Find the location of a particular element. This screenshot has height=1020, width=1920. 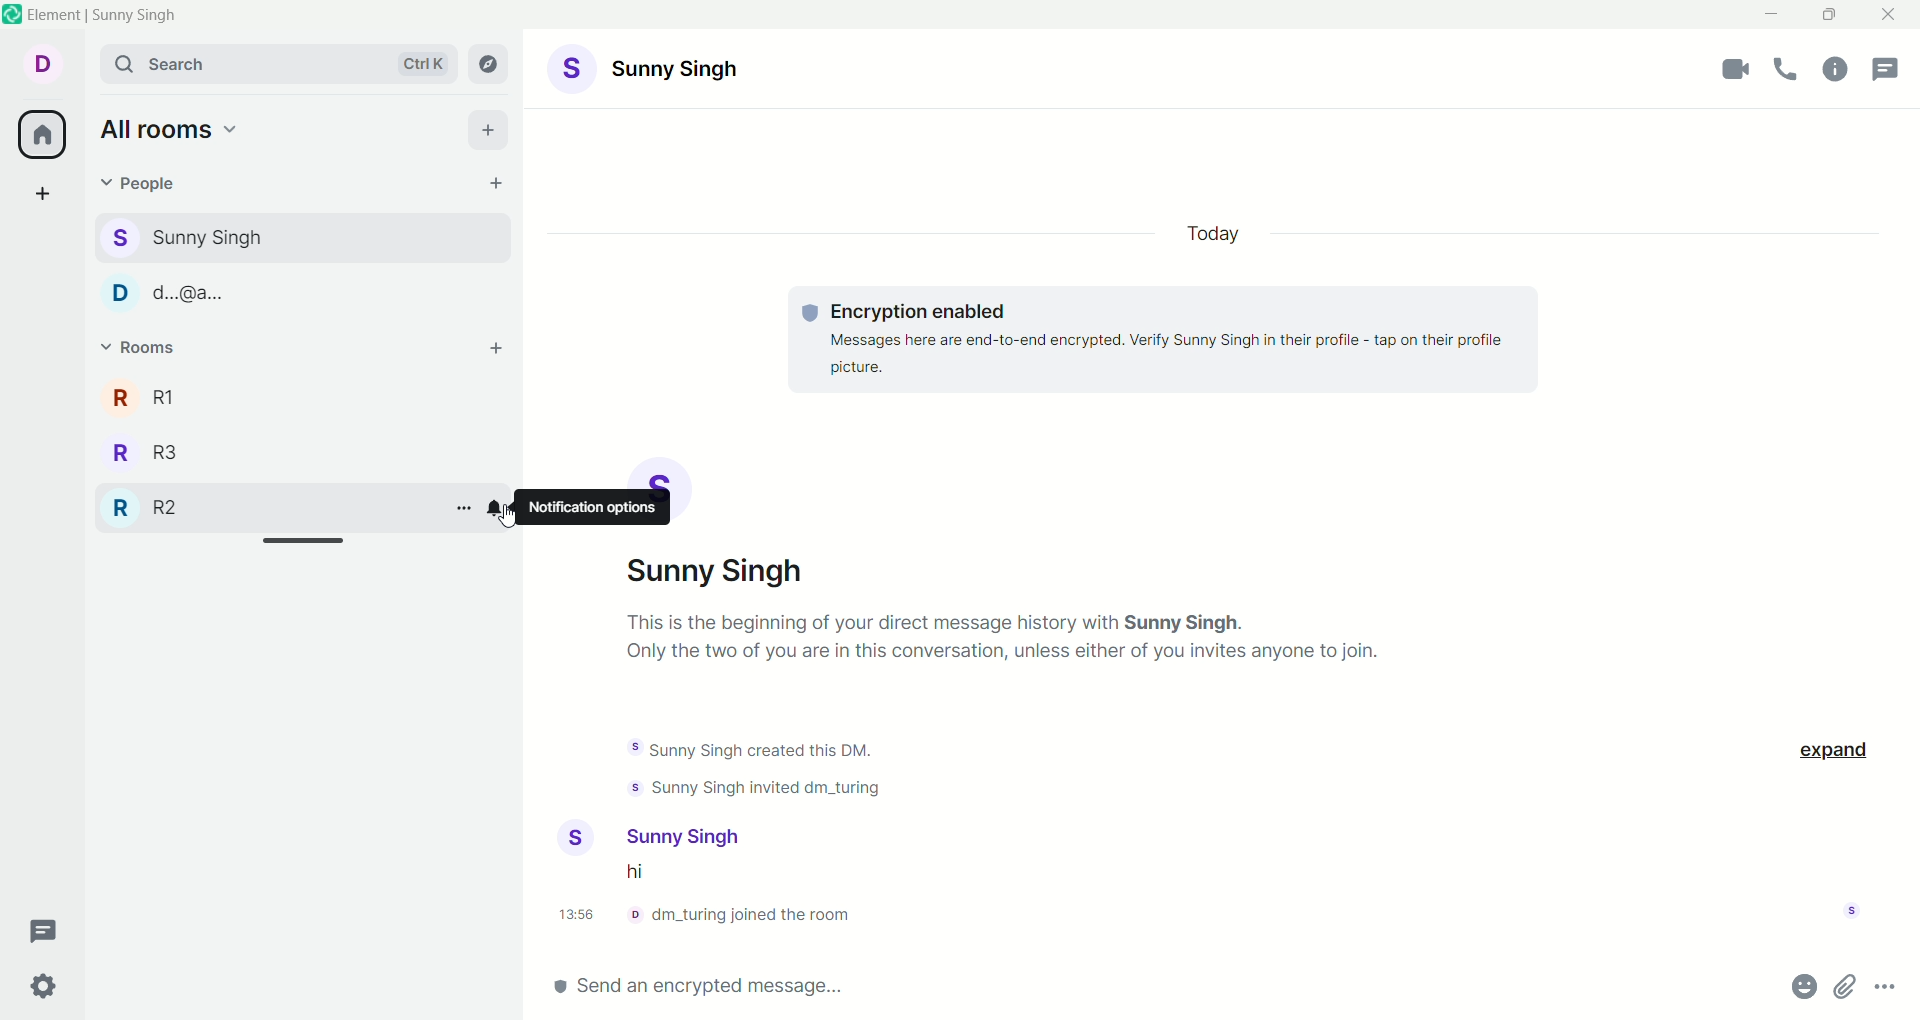

notification options is located at coordinates (596, 508).